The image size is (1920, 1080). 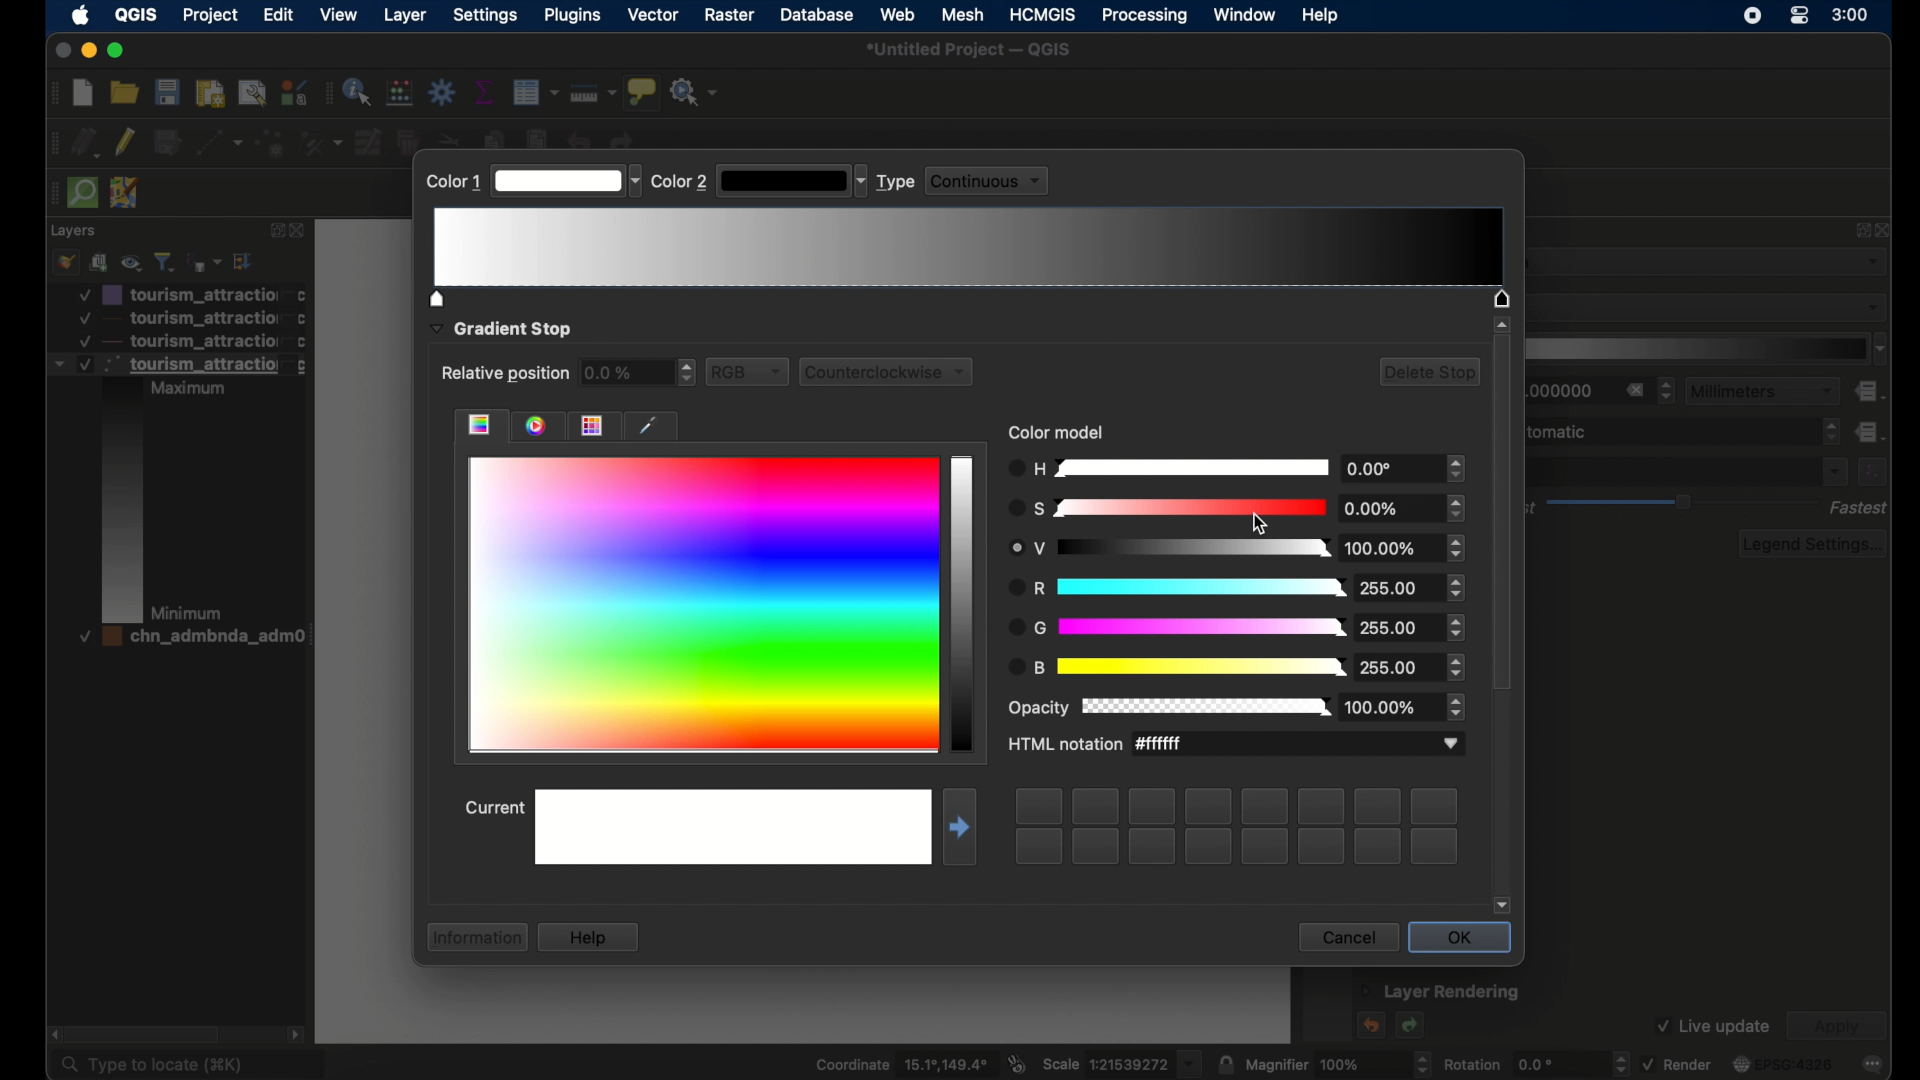 I want to click on Color sliders, so click(x=971, y=256).